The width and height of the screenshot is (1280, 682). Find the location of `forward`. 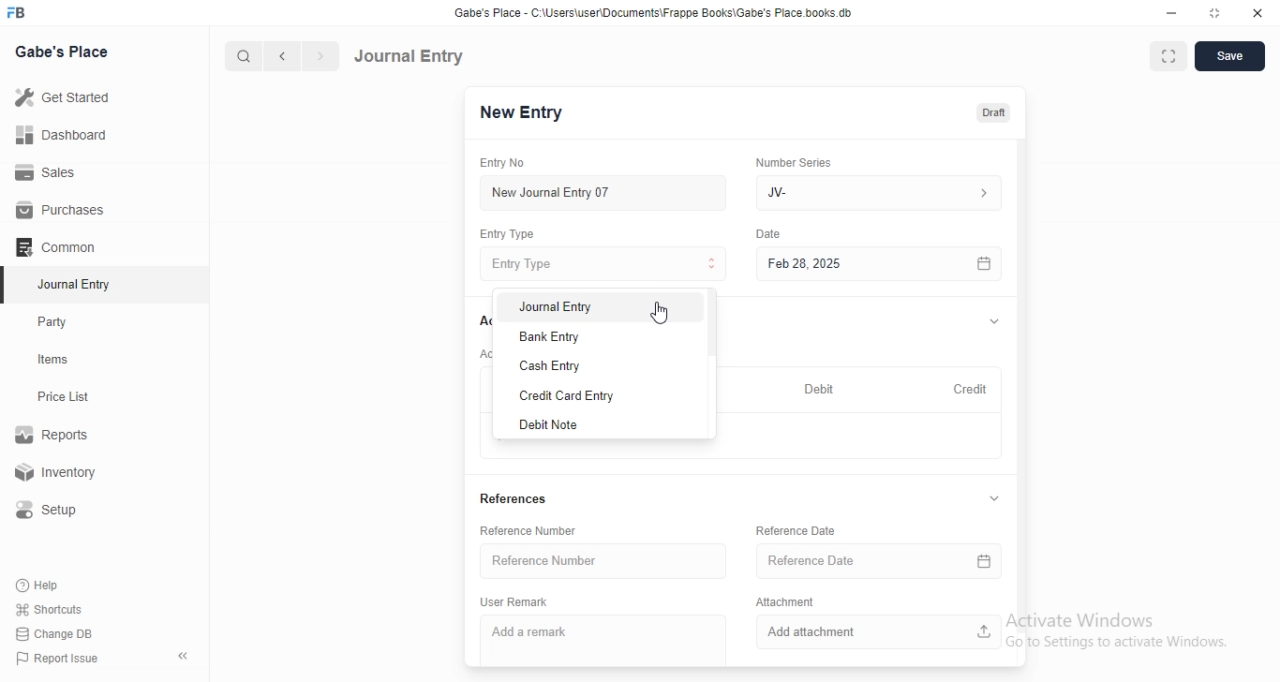

forward is located at coordinates (322, 56).